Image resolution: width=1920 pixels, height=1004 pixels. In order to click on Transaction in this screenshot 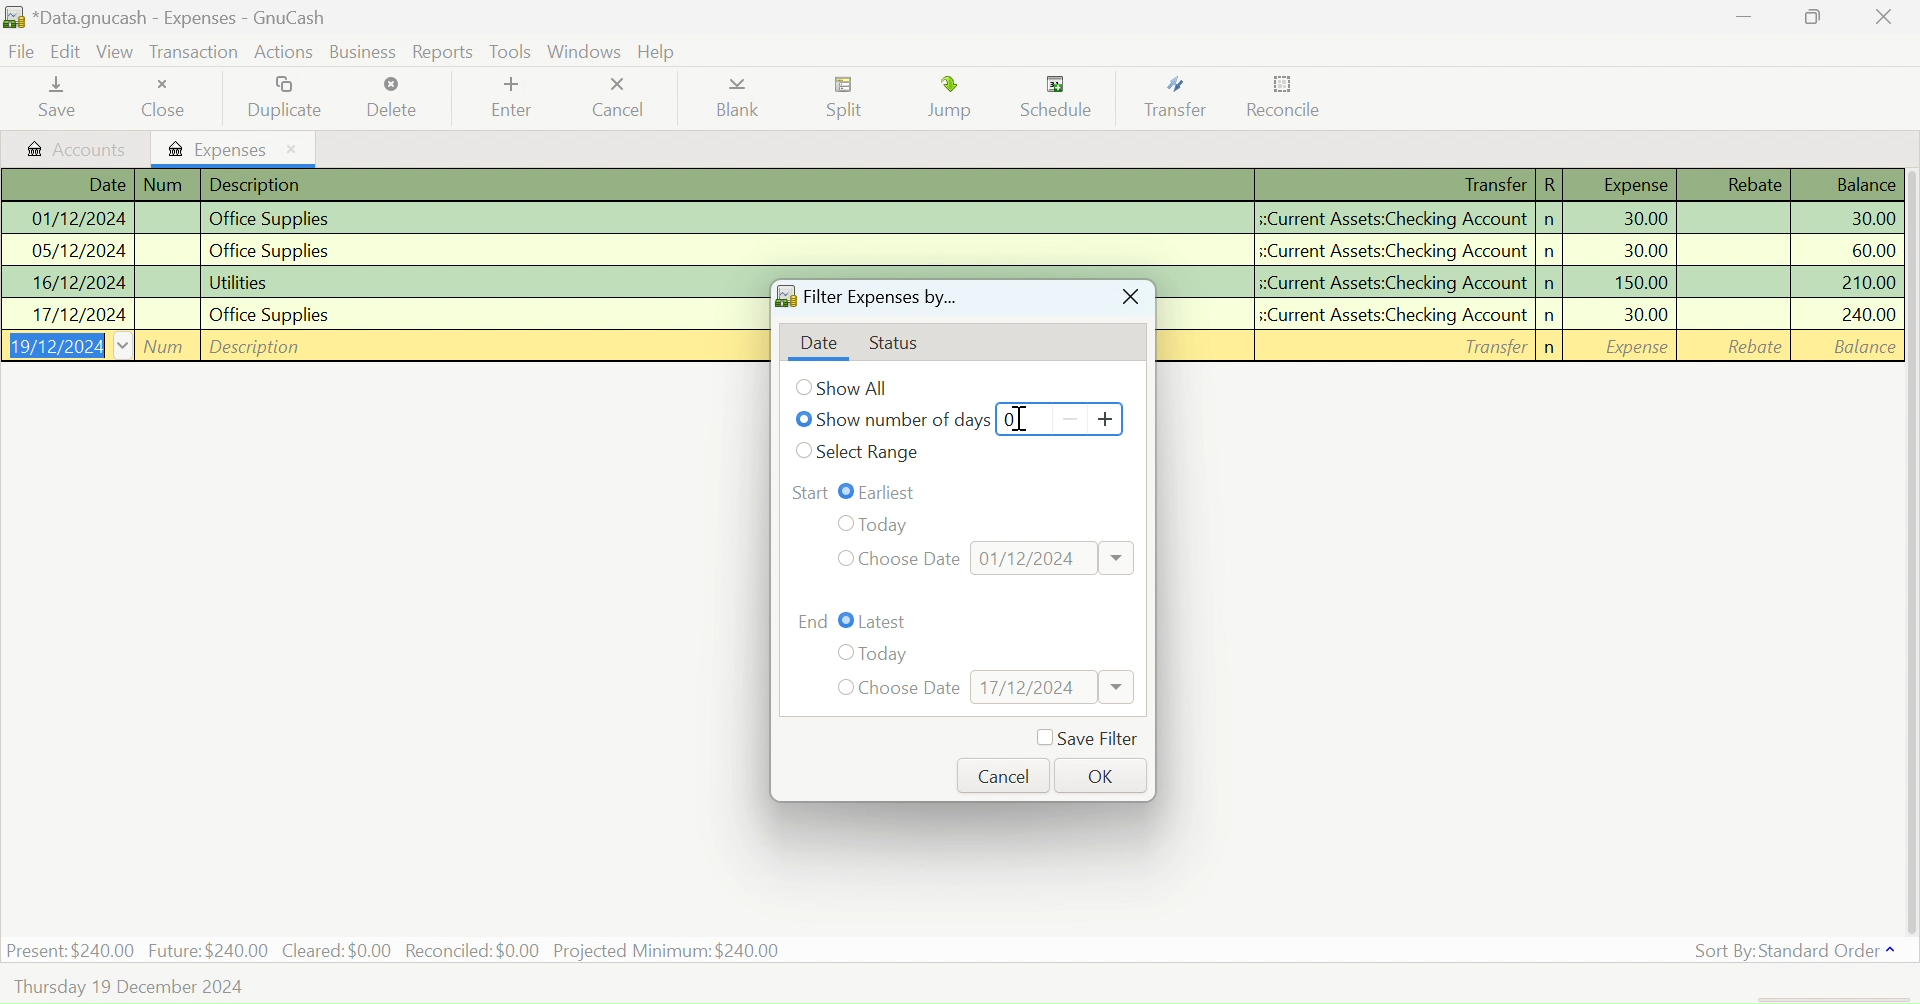, I will do `click(193, 53)`.